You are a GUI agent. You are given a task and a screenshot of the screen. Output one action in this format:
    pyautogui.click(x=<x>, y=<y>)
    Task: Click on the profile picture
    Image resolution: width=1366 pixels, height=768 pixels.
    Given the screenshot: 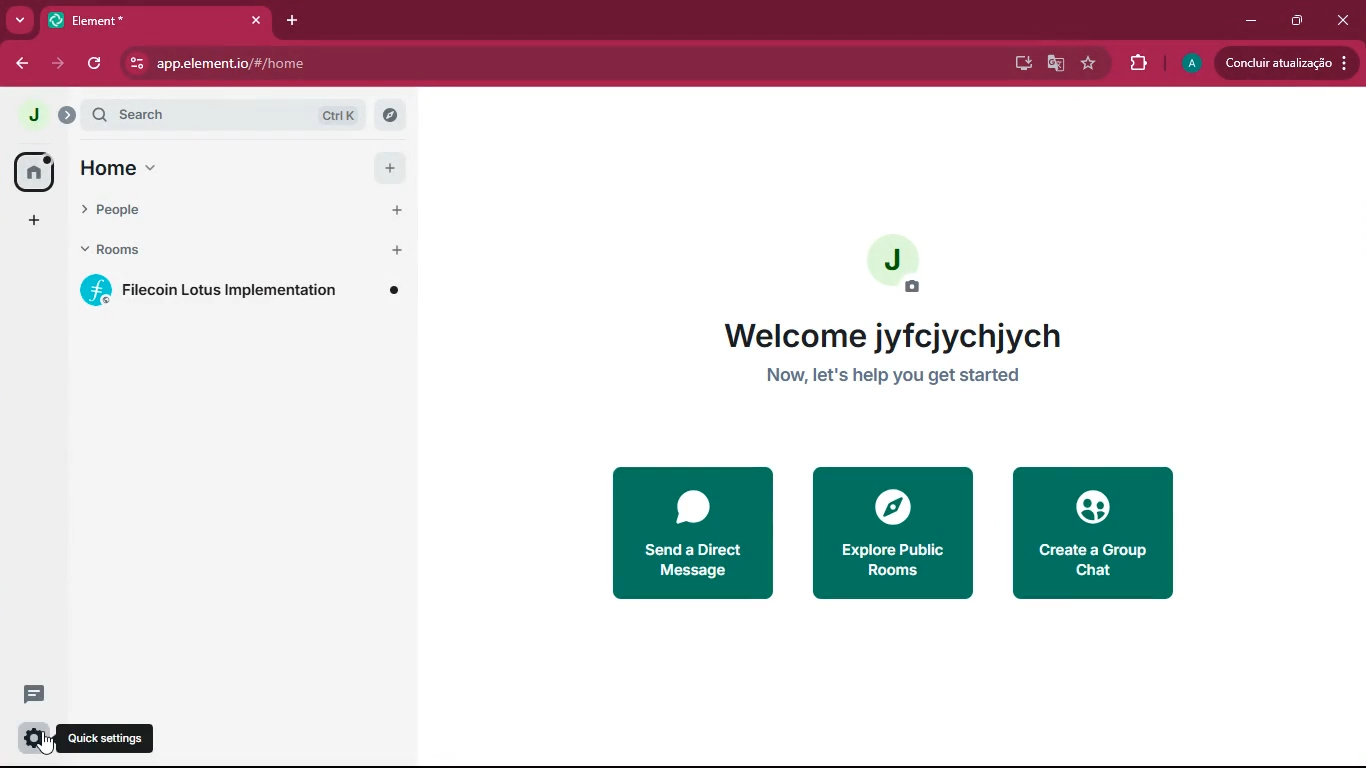 What is the action you would take?
    pyautogui.click(x=900, y=267)
    